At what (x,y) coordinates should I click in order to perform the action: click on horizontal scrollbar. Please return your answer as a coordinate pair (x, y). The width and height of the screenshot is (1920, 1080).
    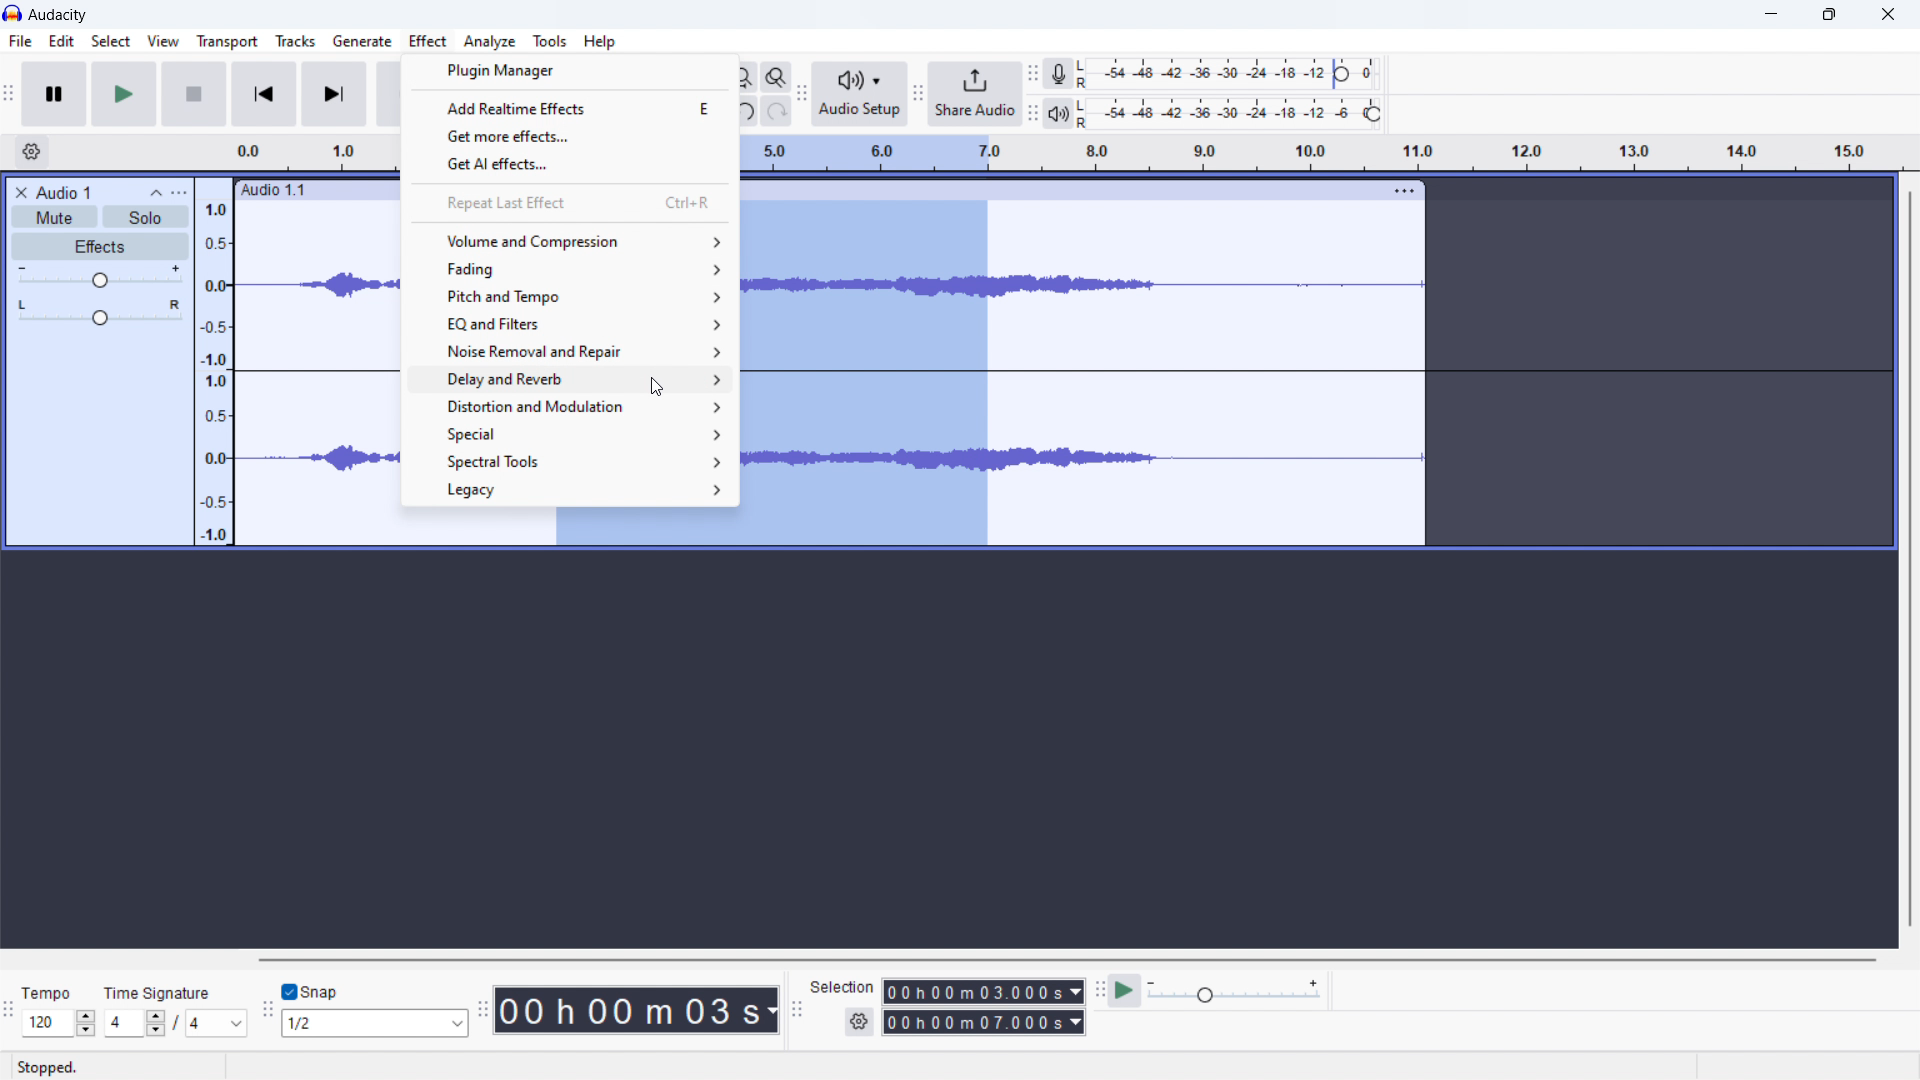
    Looking at the image, I should click on (1070, 960).